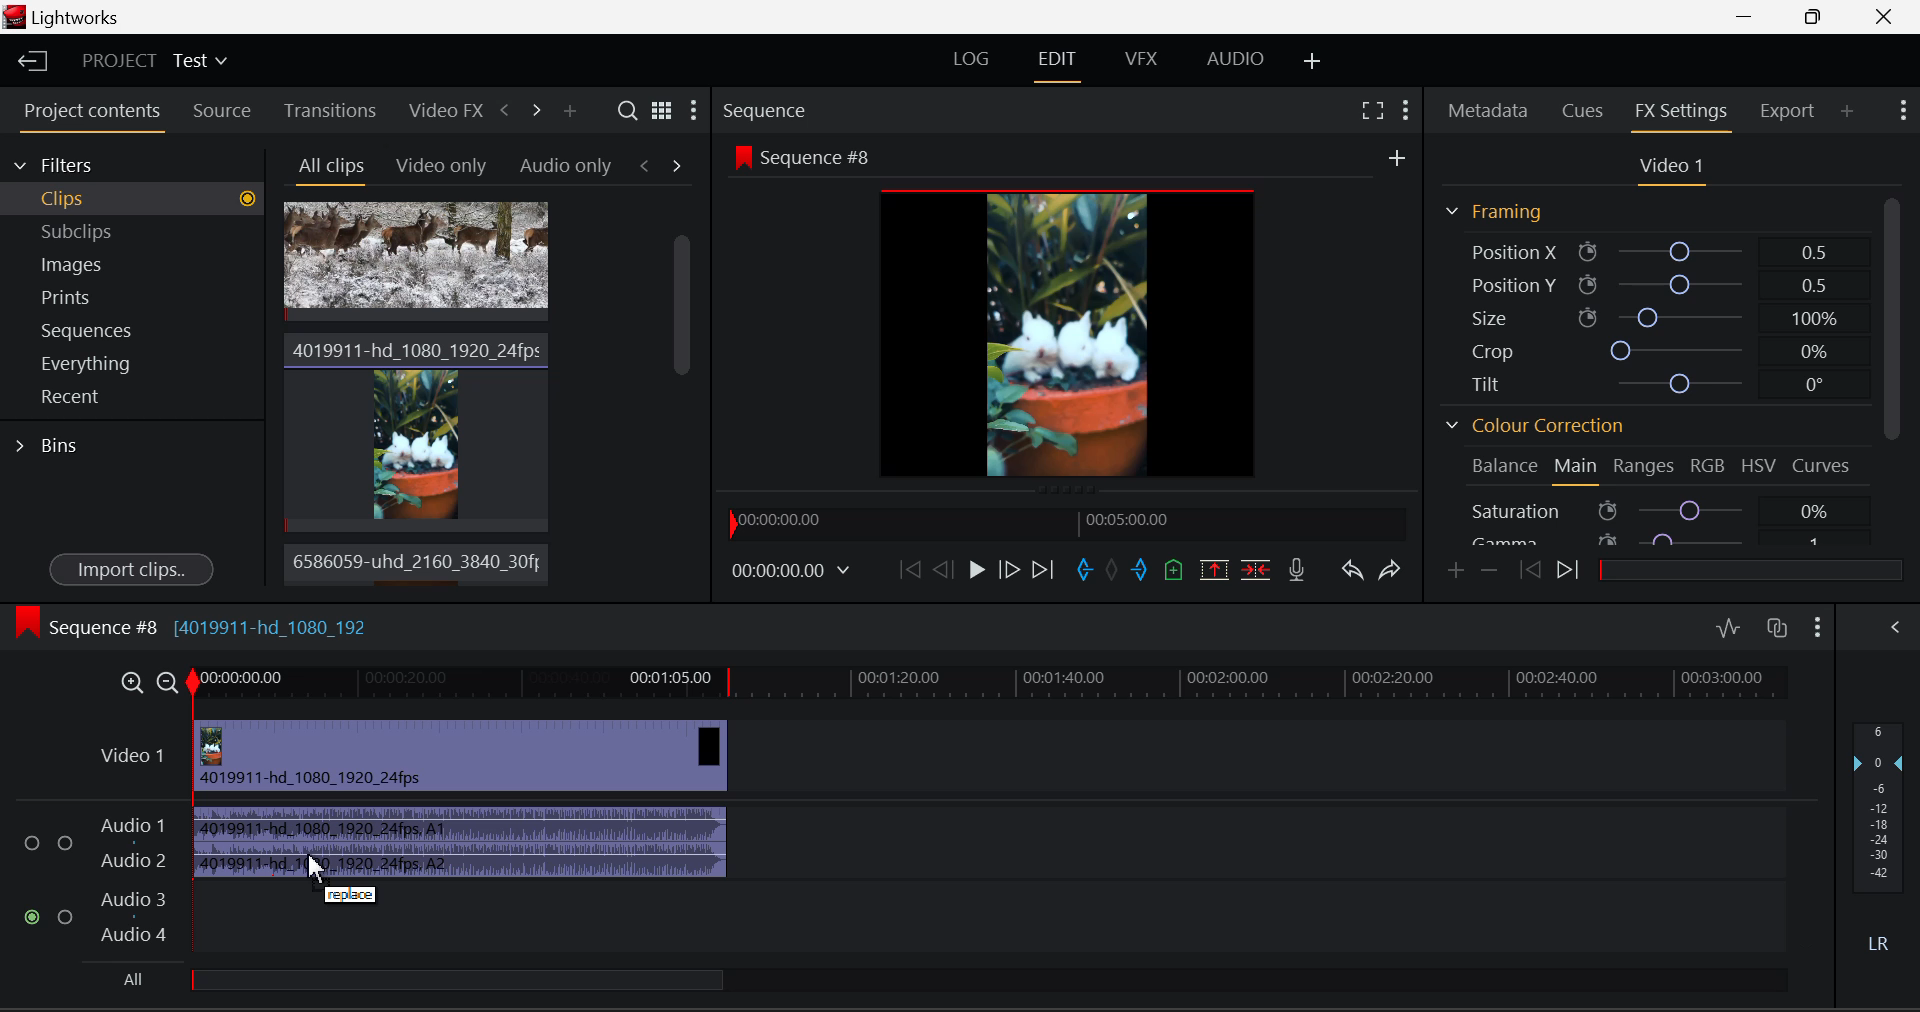 The image size is (1920, 1012). What do you see at coordinates (1301, 570) in the screenshot?
I see `Record Voiceover` at bounding box center [1301, 570].